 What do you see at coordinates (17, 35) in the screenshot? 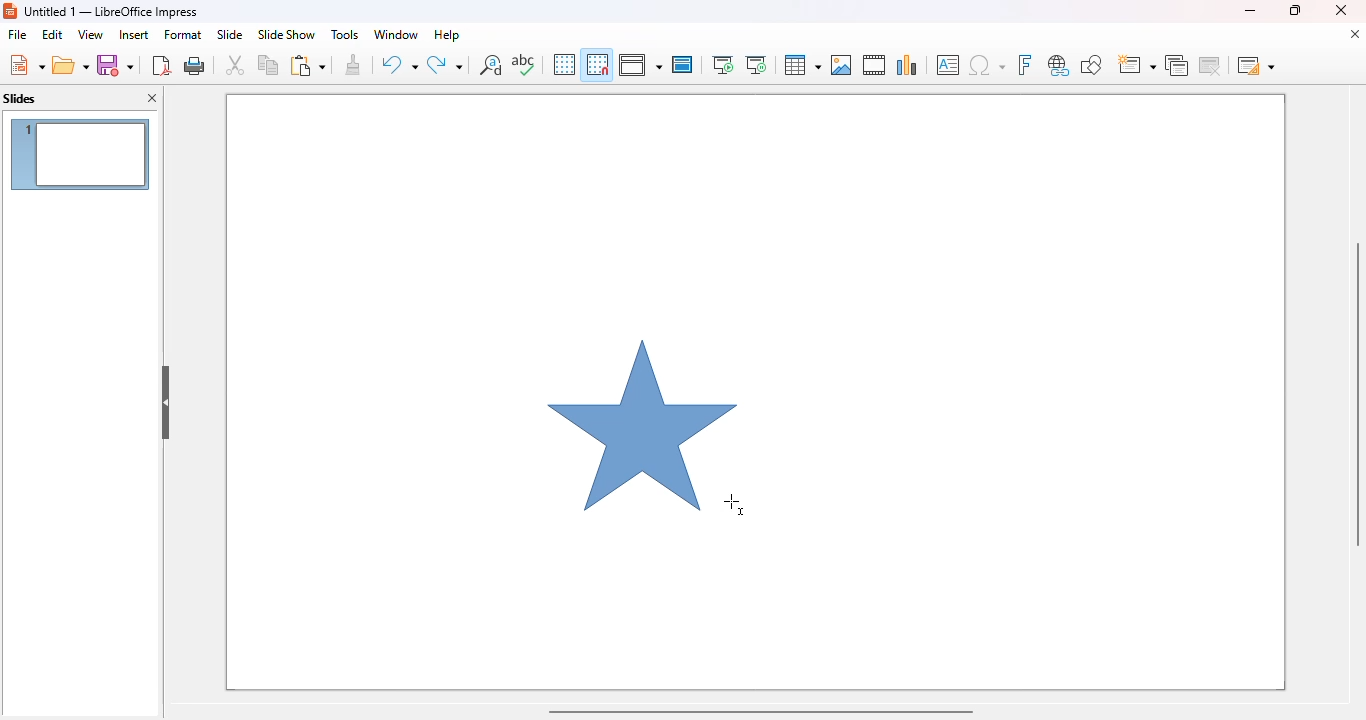
I see `file` at bounding box center [17, 35].